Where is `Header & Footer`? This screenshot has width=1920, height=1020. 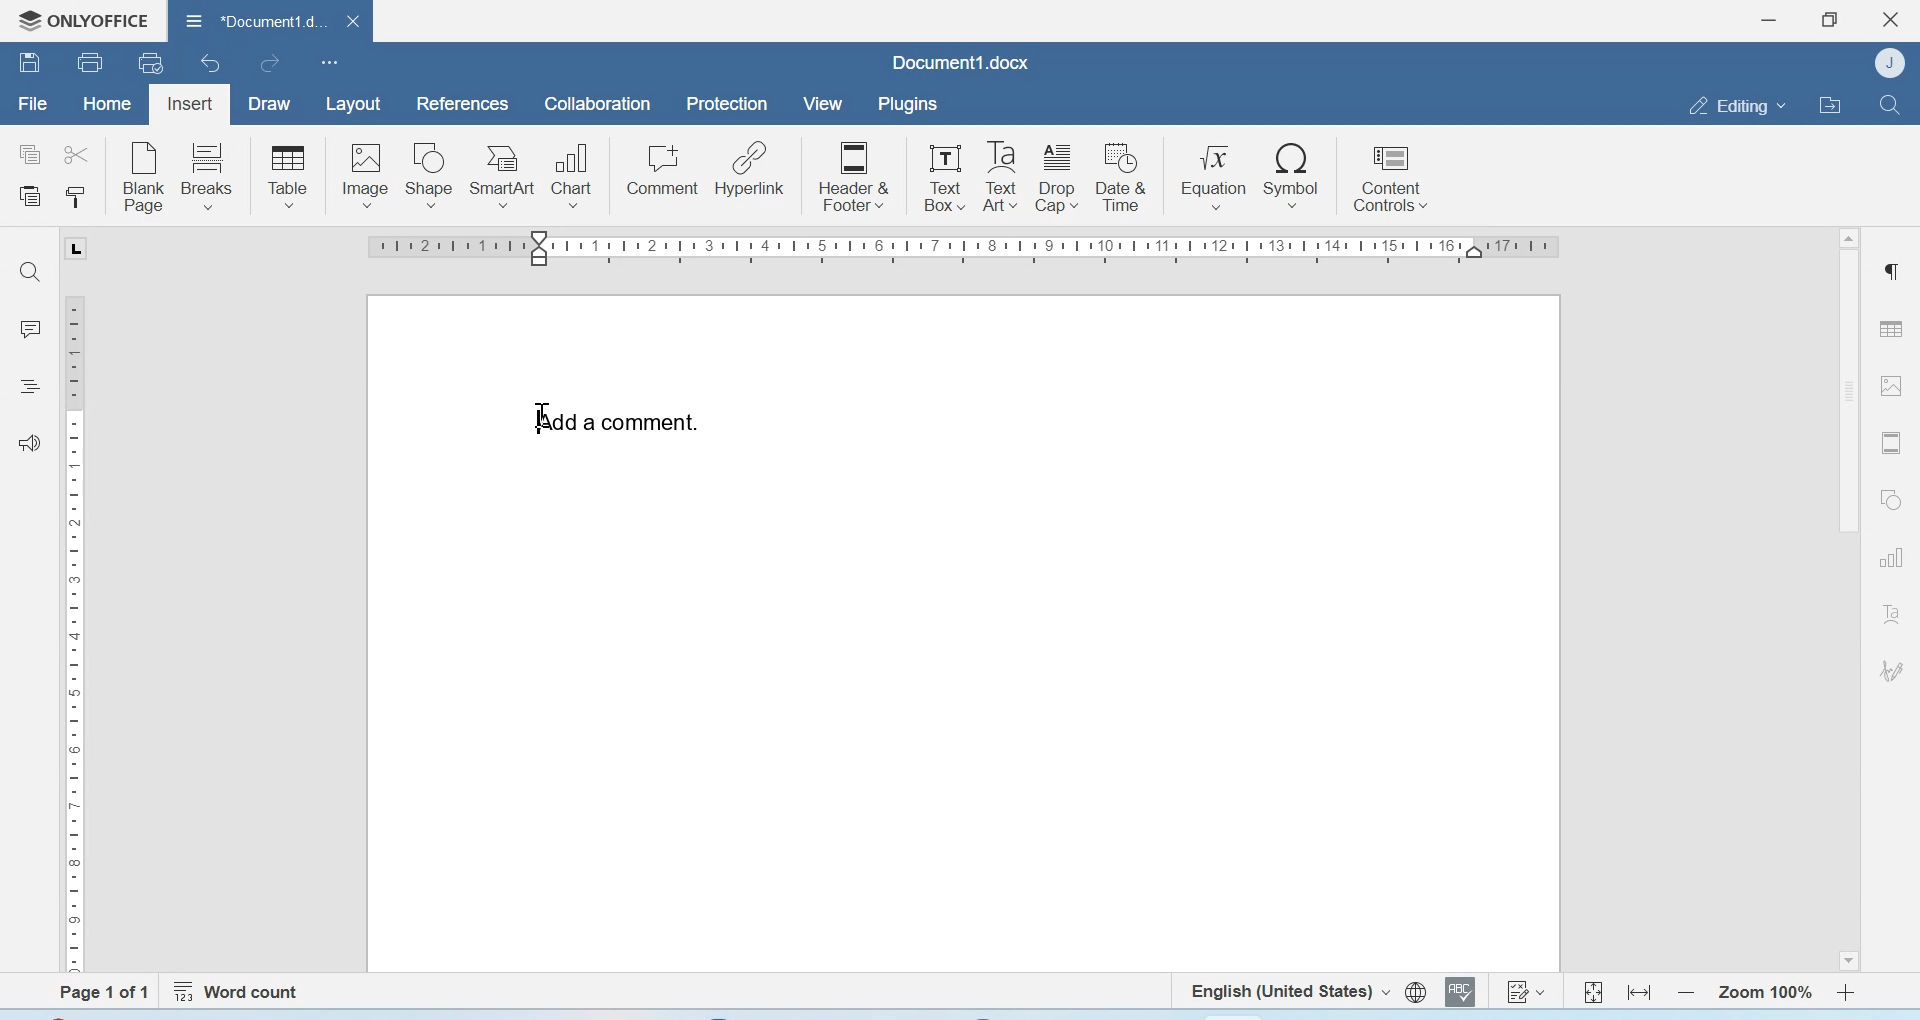
Header & Footer is located at coordinates (854, 174).